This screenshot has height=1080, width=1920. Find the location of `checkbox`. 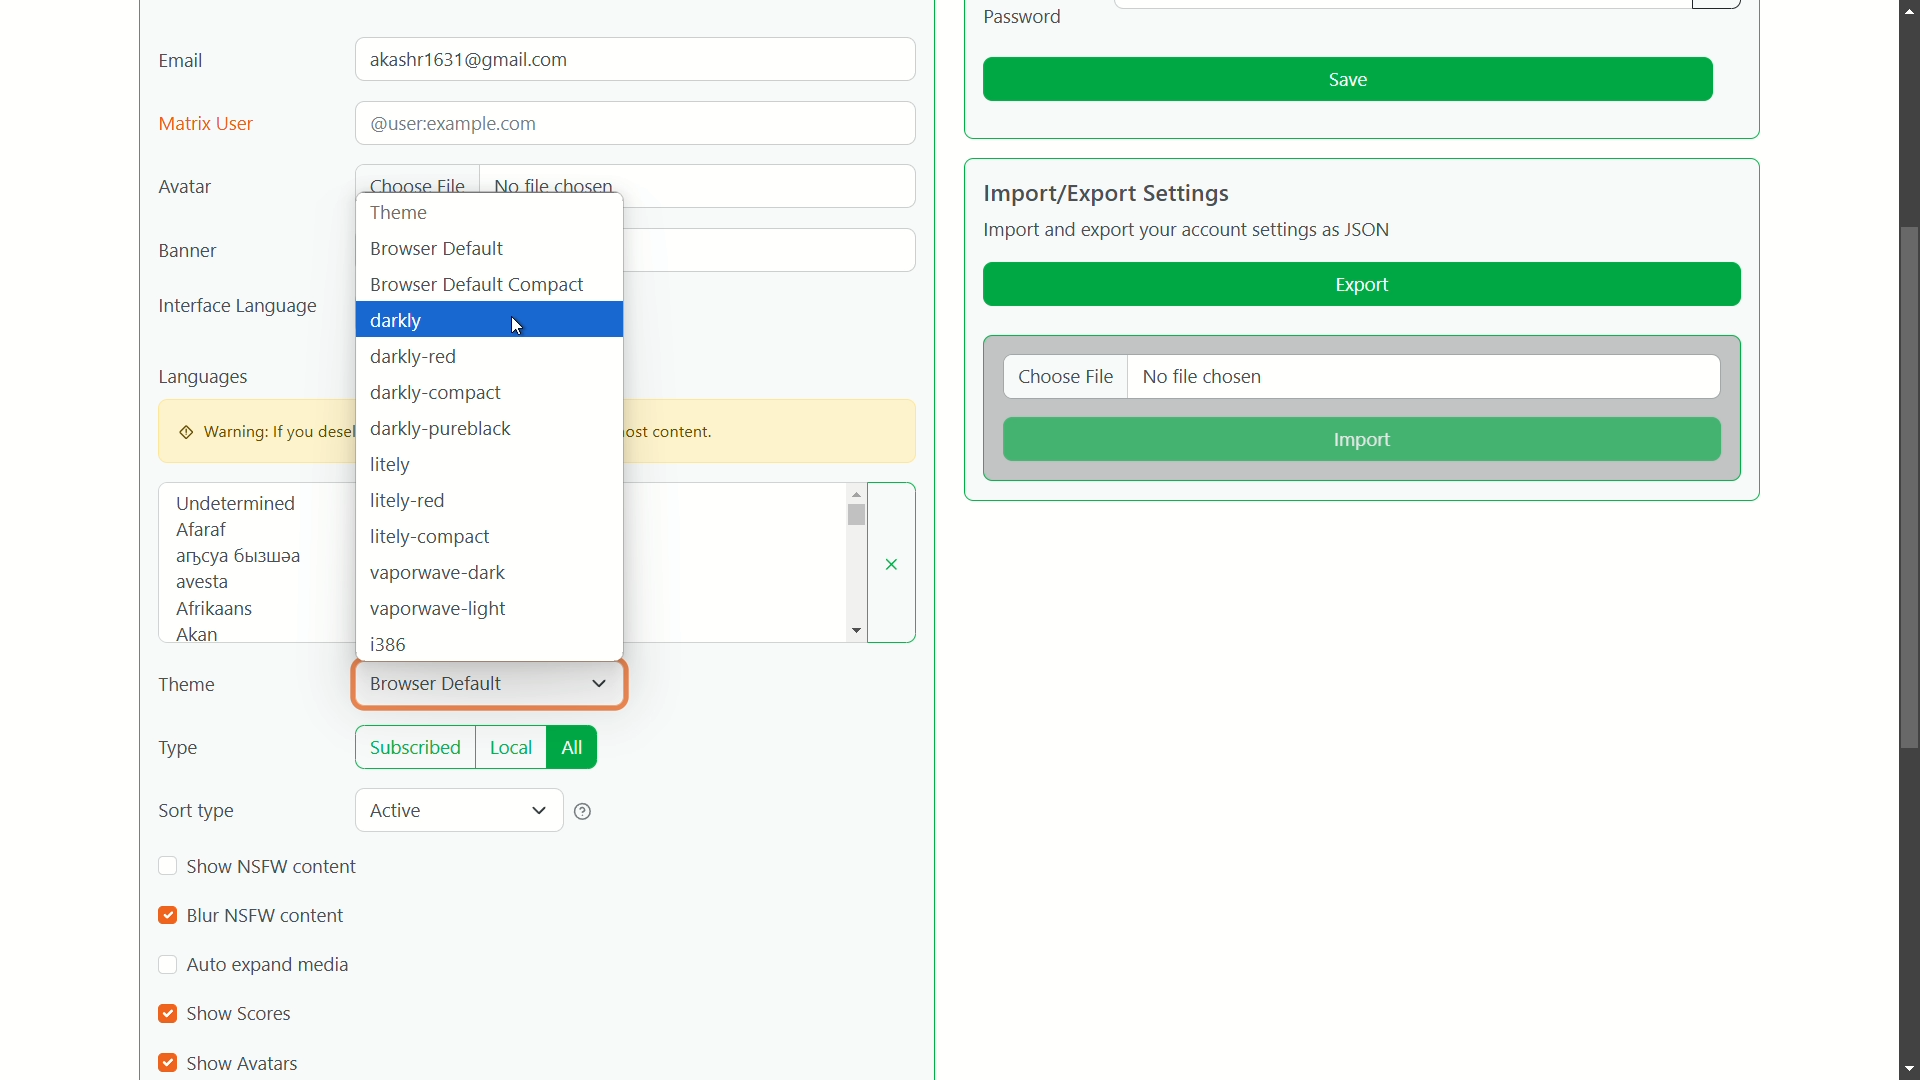

checkbox is located at coordinates (166, 1063).